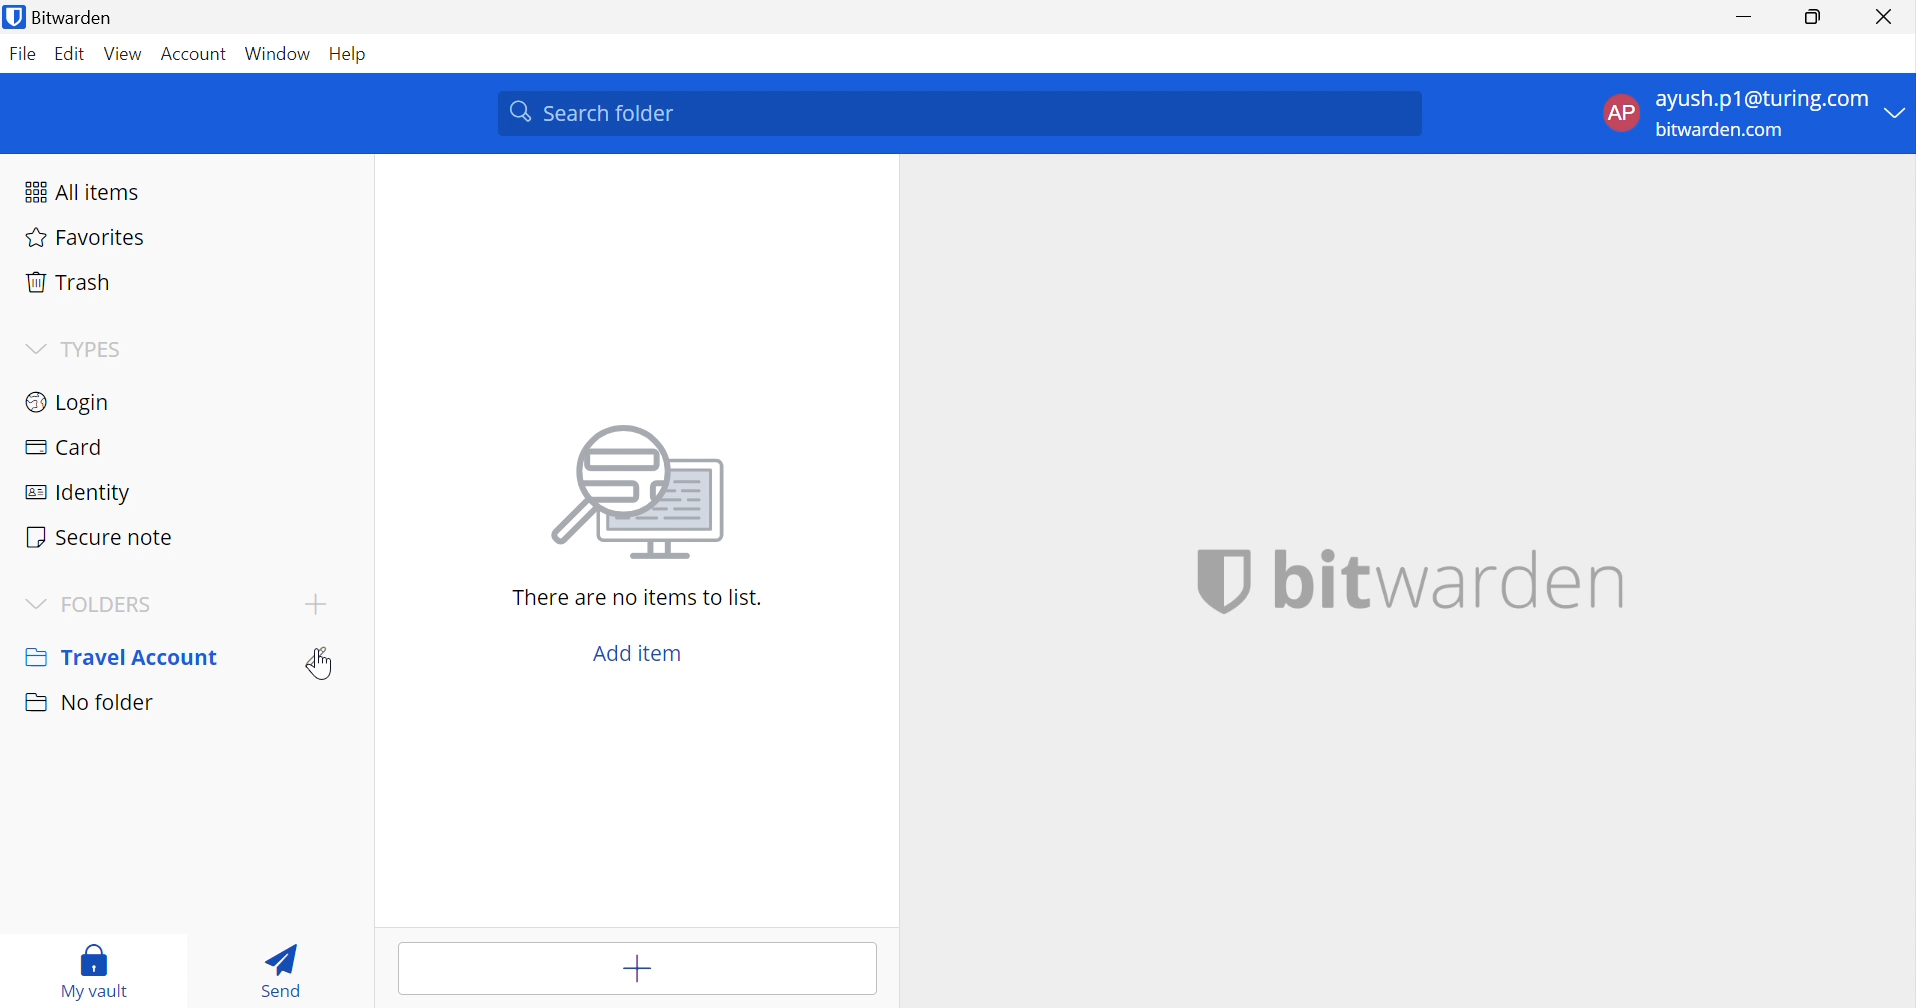 The image size is (1916, 1008). Describe the element at coordinates (64, 18) in the screenshot. I see `Bitwarden` at that location.